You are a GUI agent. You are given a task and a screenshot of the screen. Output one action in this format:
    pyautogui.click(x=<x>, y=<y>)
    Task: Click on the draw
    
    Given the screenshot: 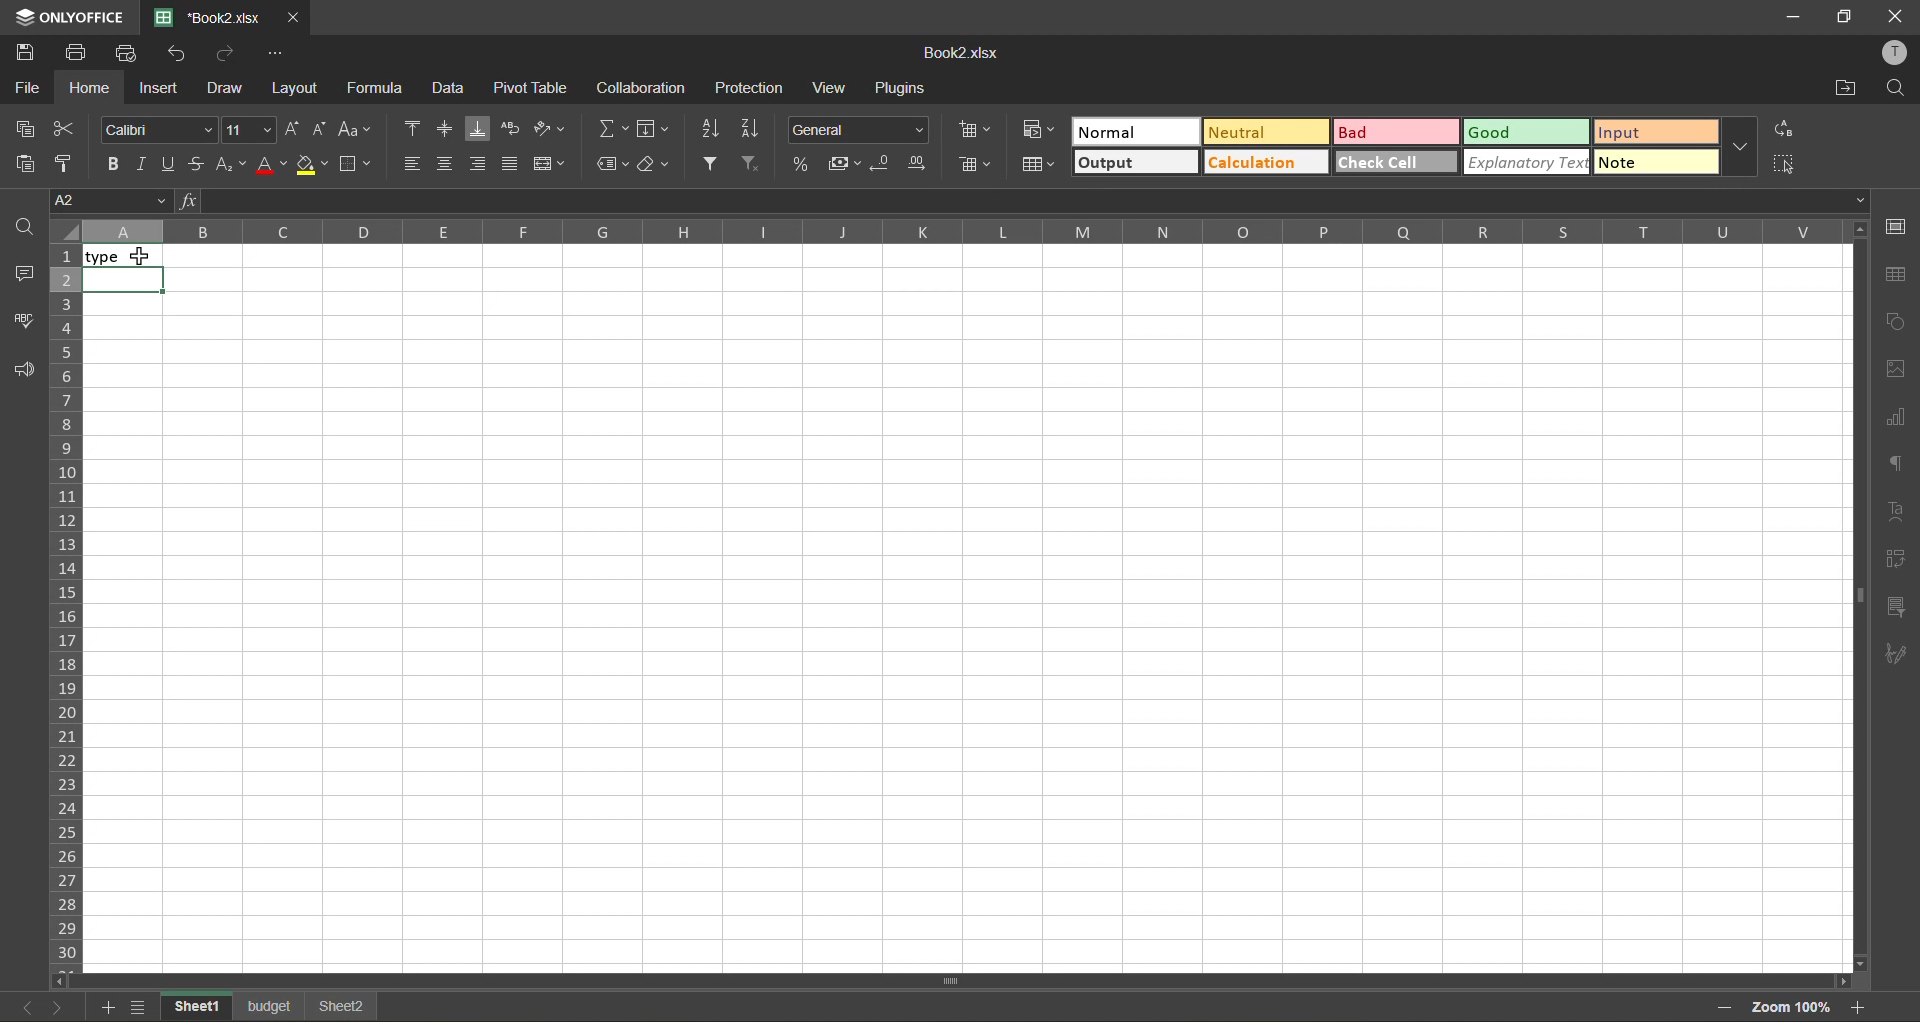 What is the action you would take?
    pyautogui.click(x=225, y=86)
    